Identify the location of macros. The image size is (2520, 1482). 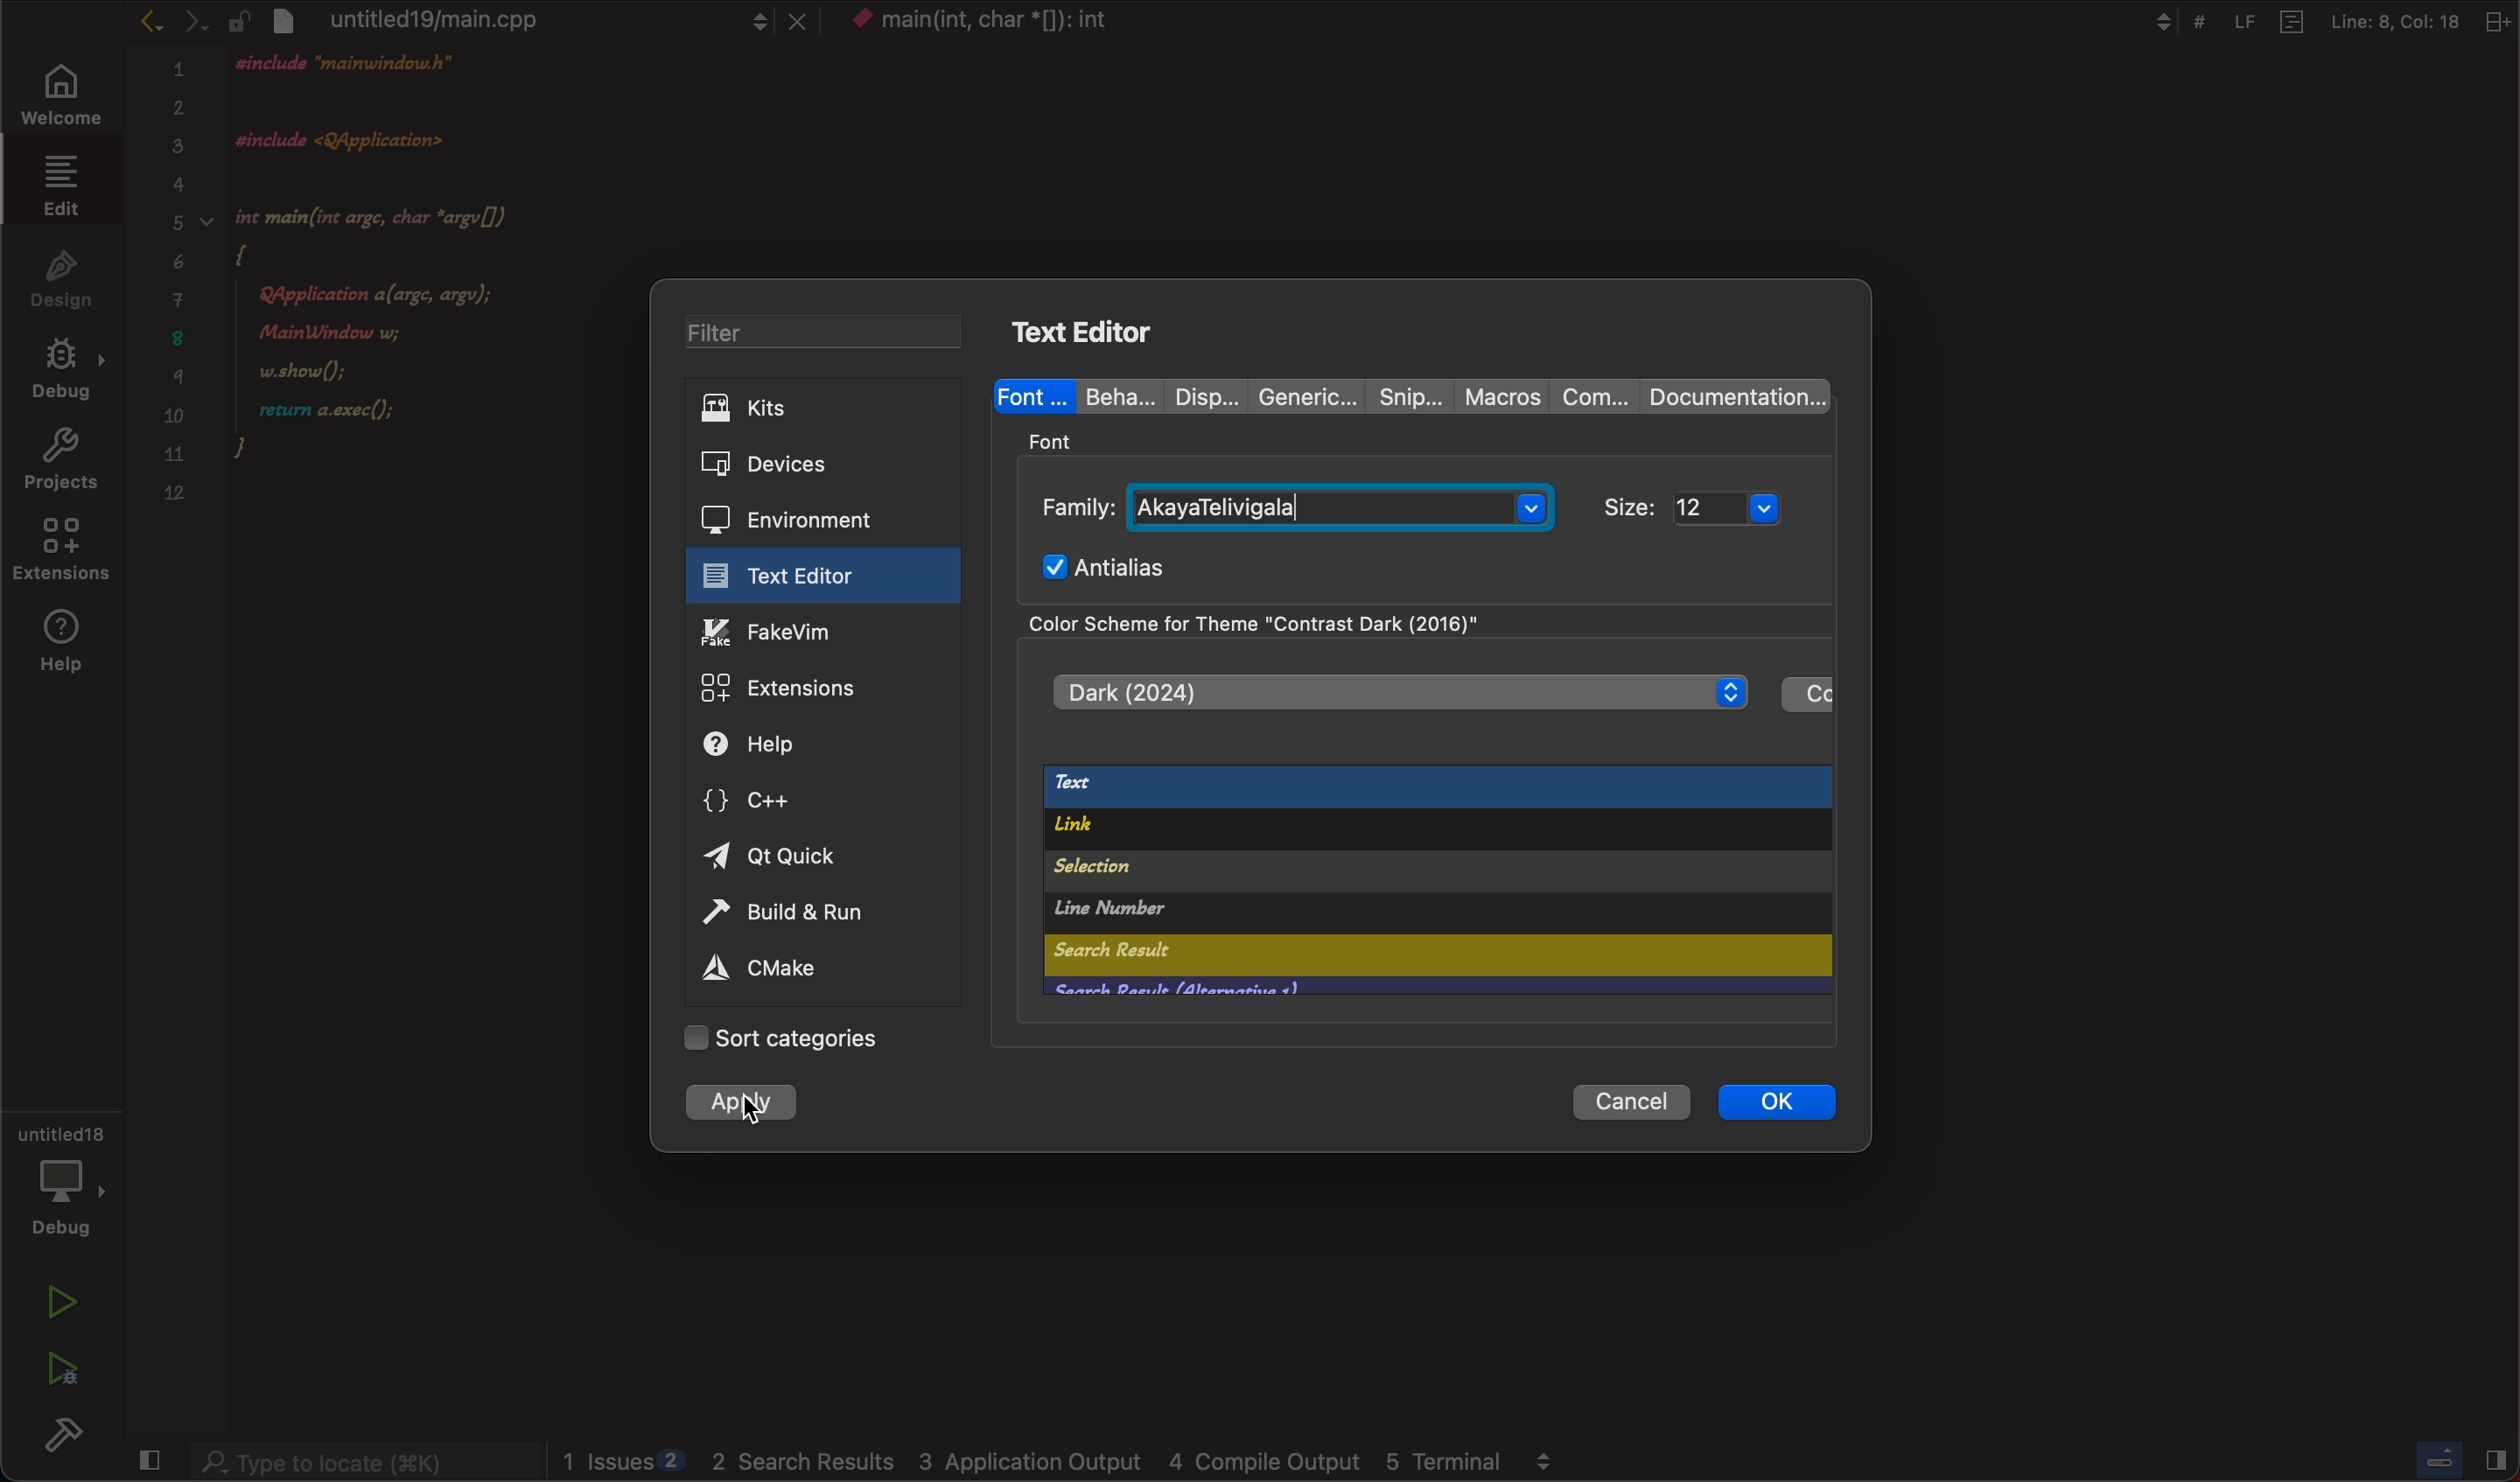
(1501, 396).